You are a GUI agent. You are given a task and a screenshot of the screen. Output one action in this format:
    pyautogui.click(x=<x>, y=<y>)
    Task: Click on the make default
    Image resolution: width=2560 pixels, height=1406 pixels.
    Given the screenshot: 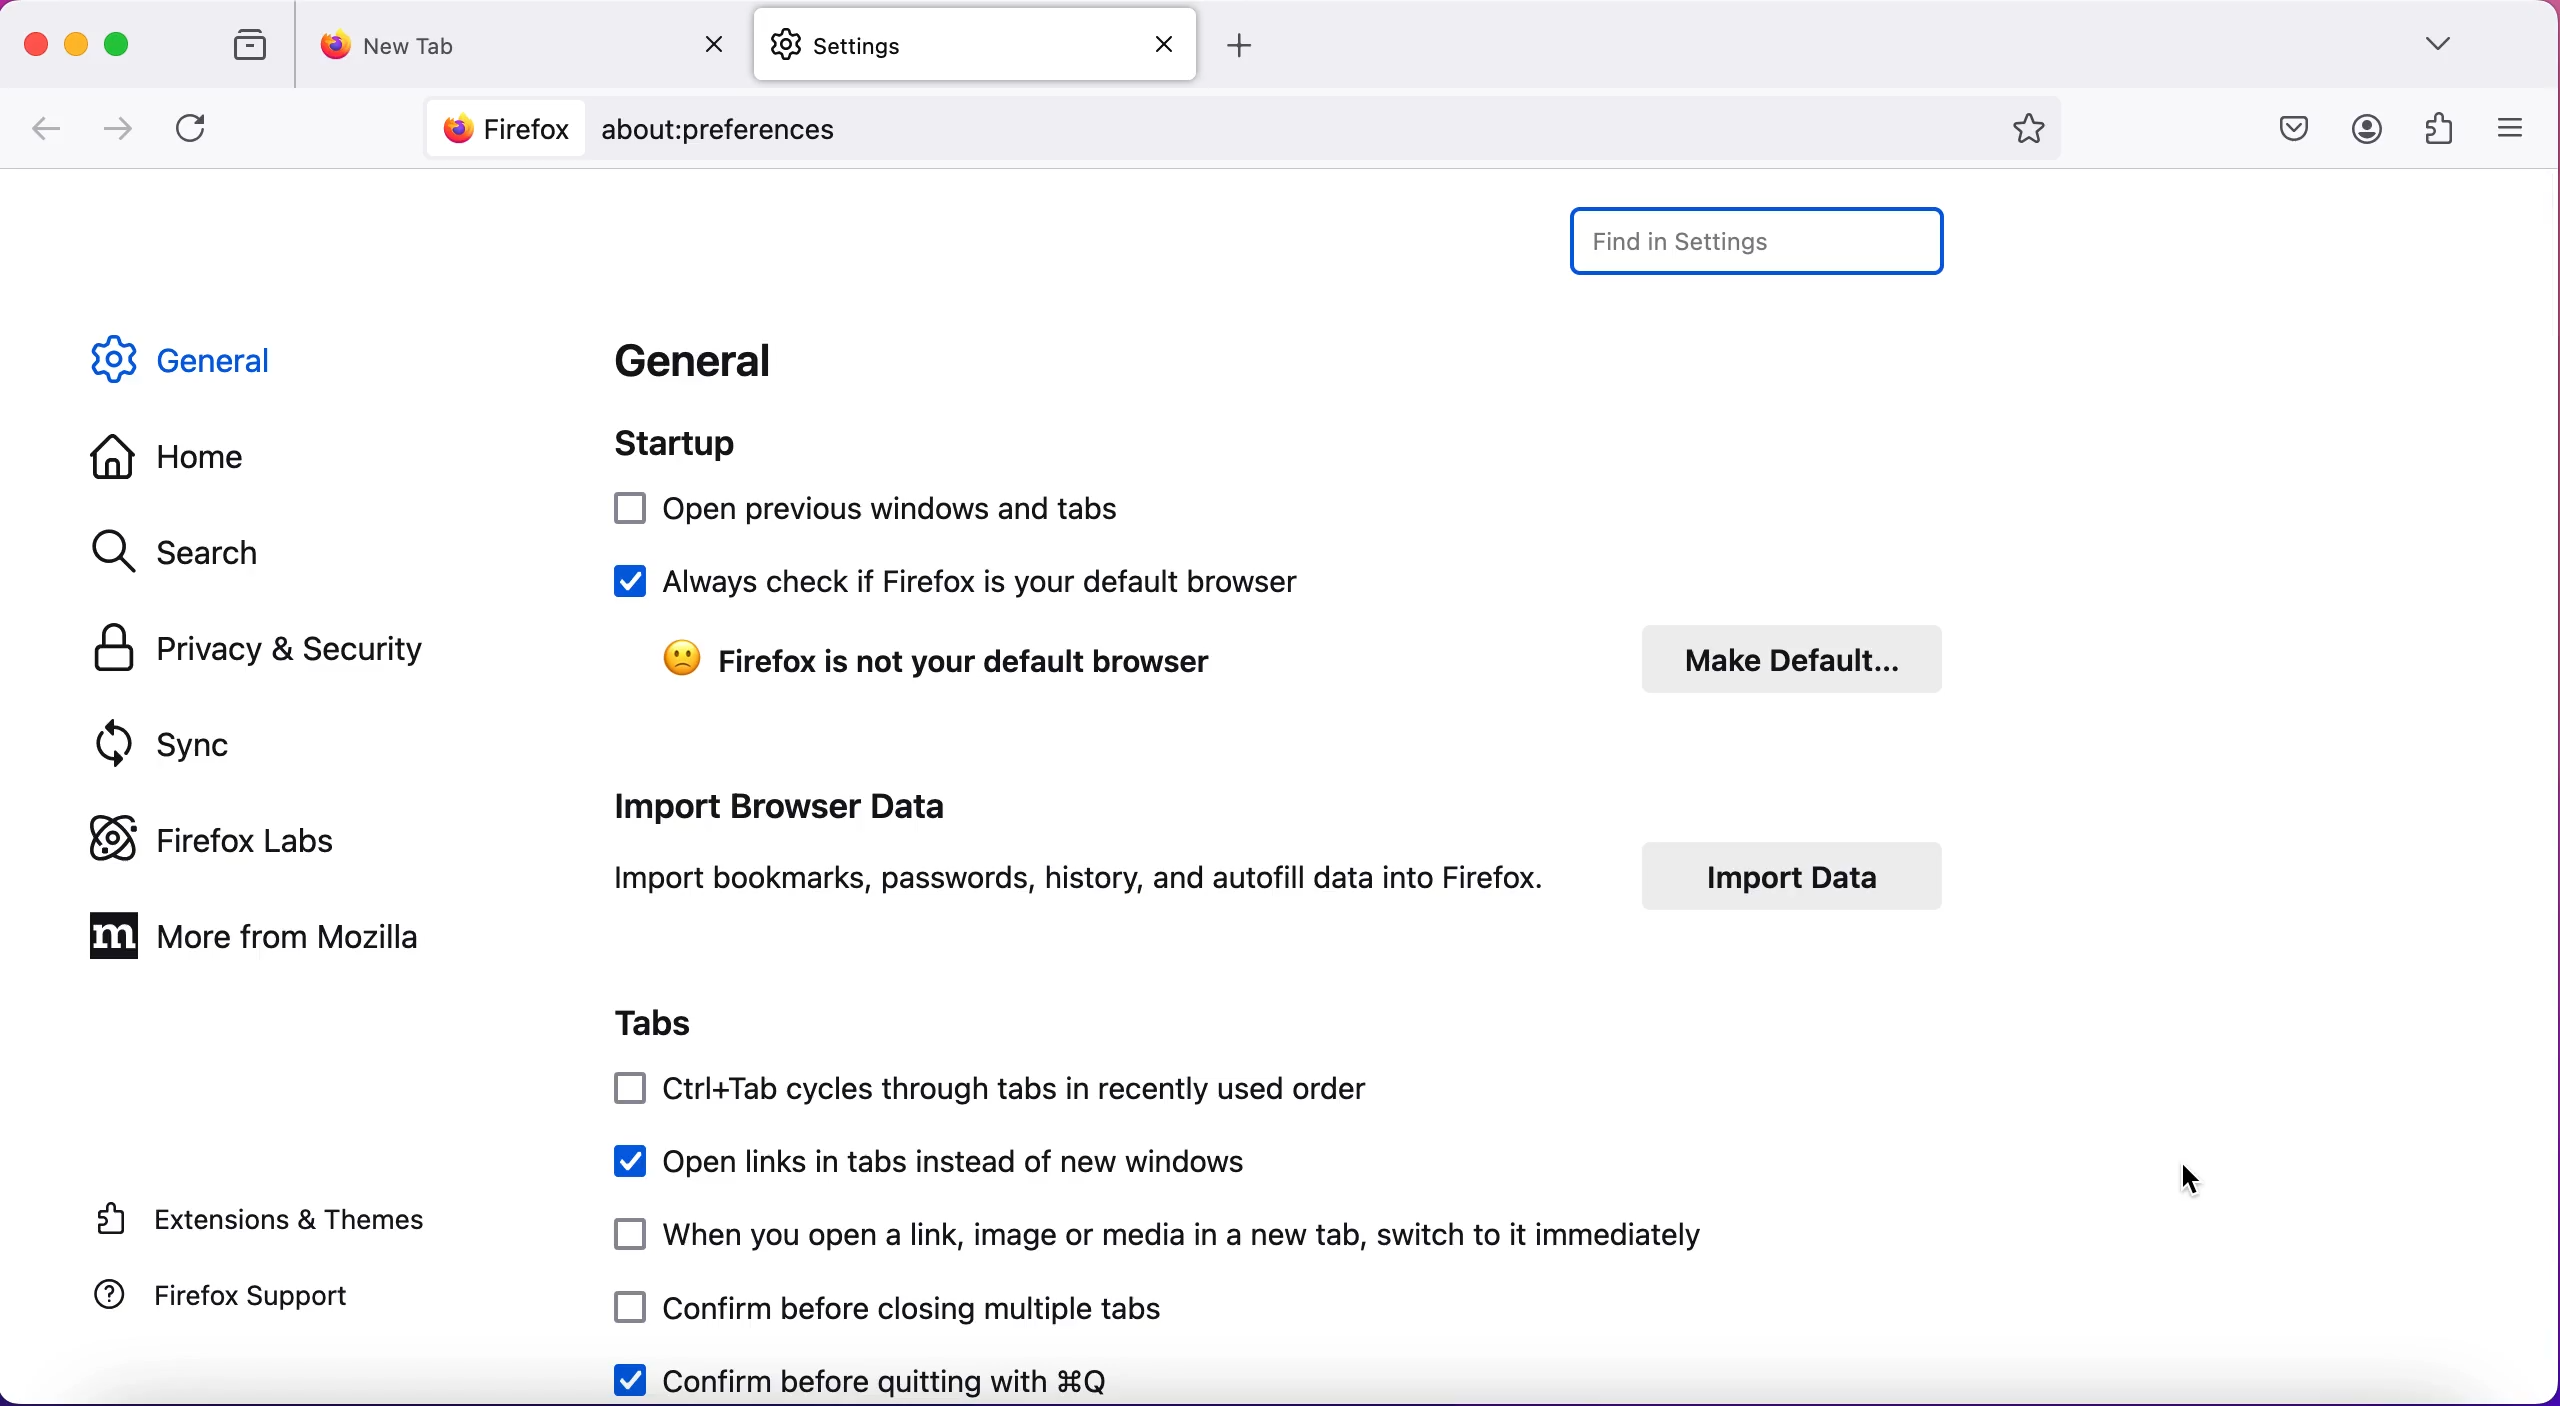 What is the action you would take?
    pyautogui.click(x=1821, y=662)
    